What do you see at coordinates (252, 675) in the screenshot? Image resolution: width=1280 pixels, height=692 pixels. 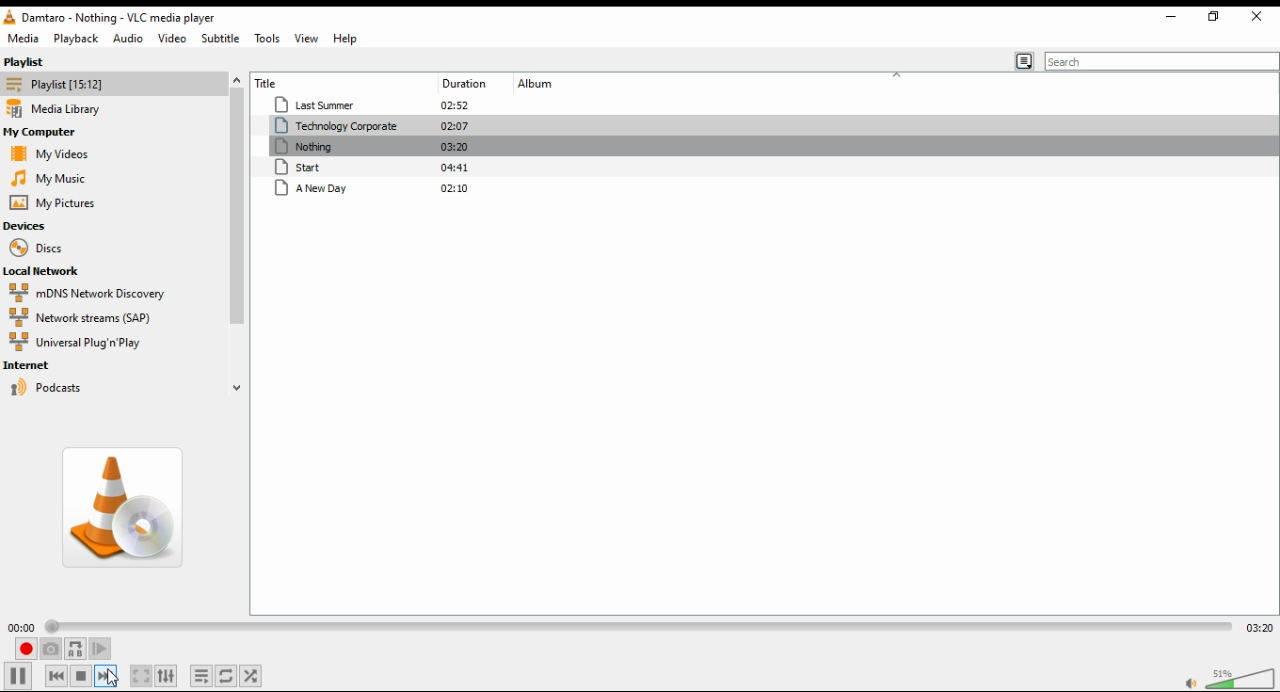 I see `random` at bounding box center [252, 675].